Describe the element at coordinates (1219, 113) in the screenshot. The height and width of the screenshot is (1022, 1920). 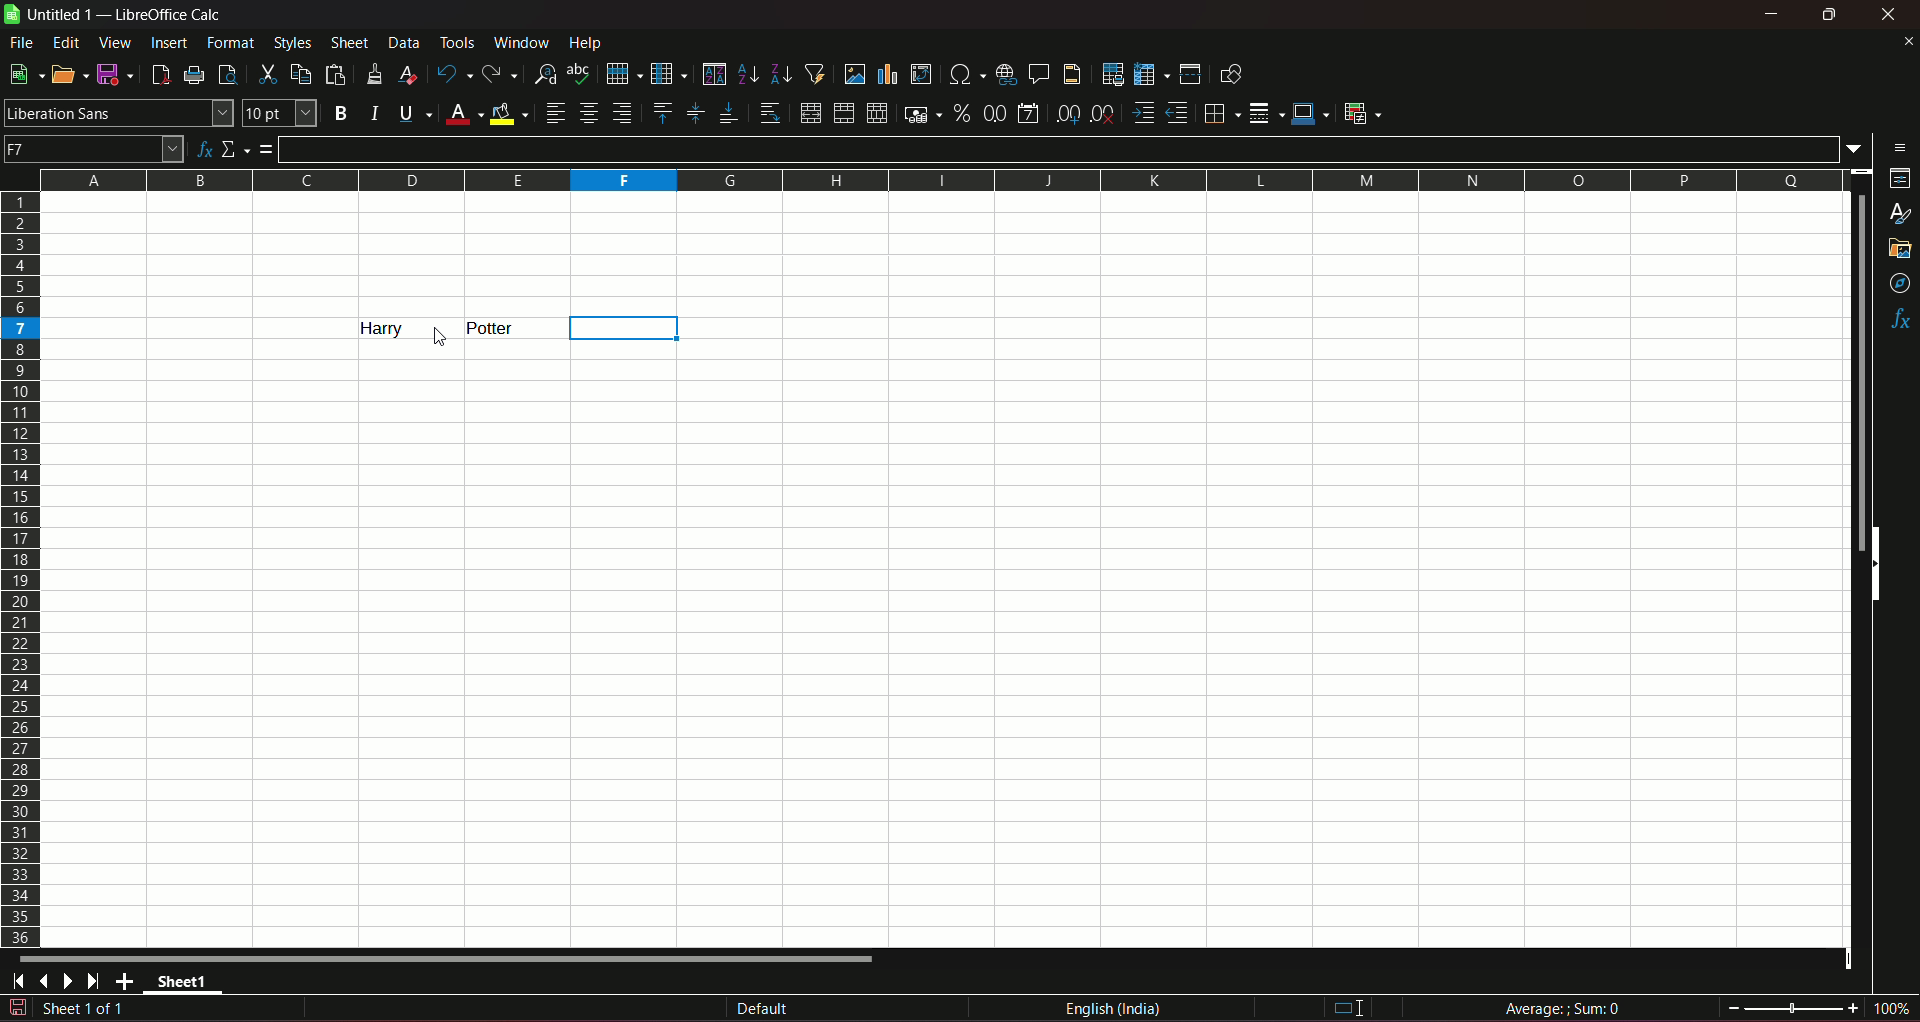
I see `borders` at that location.